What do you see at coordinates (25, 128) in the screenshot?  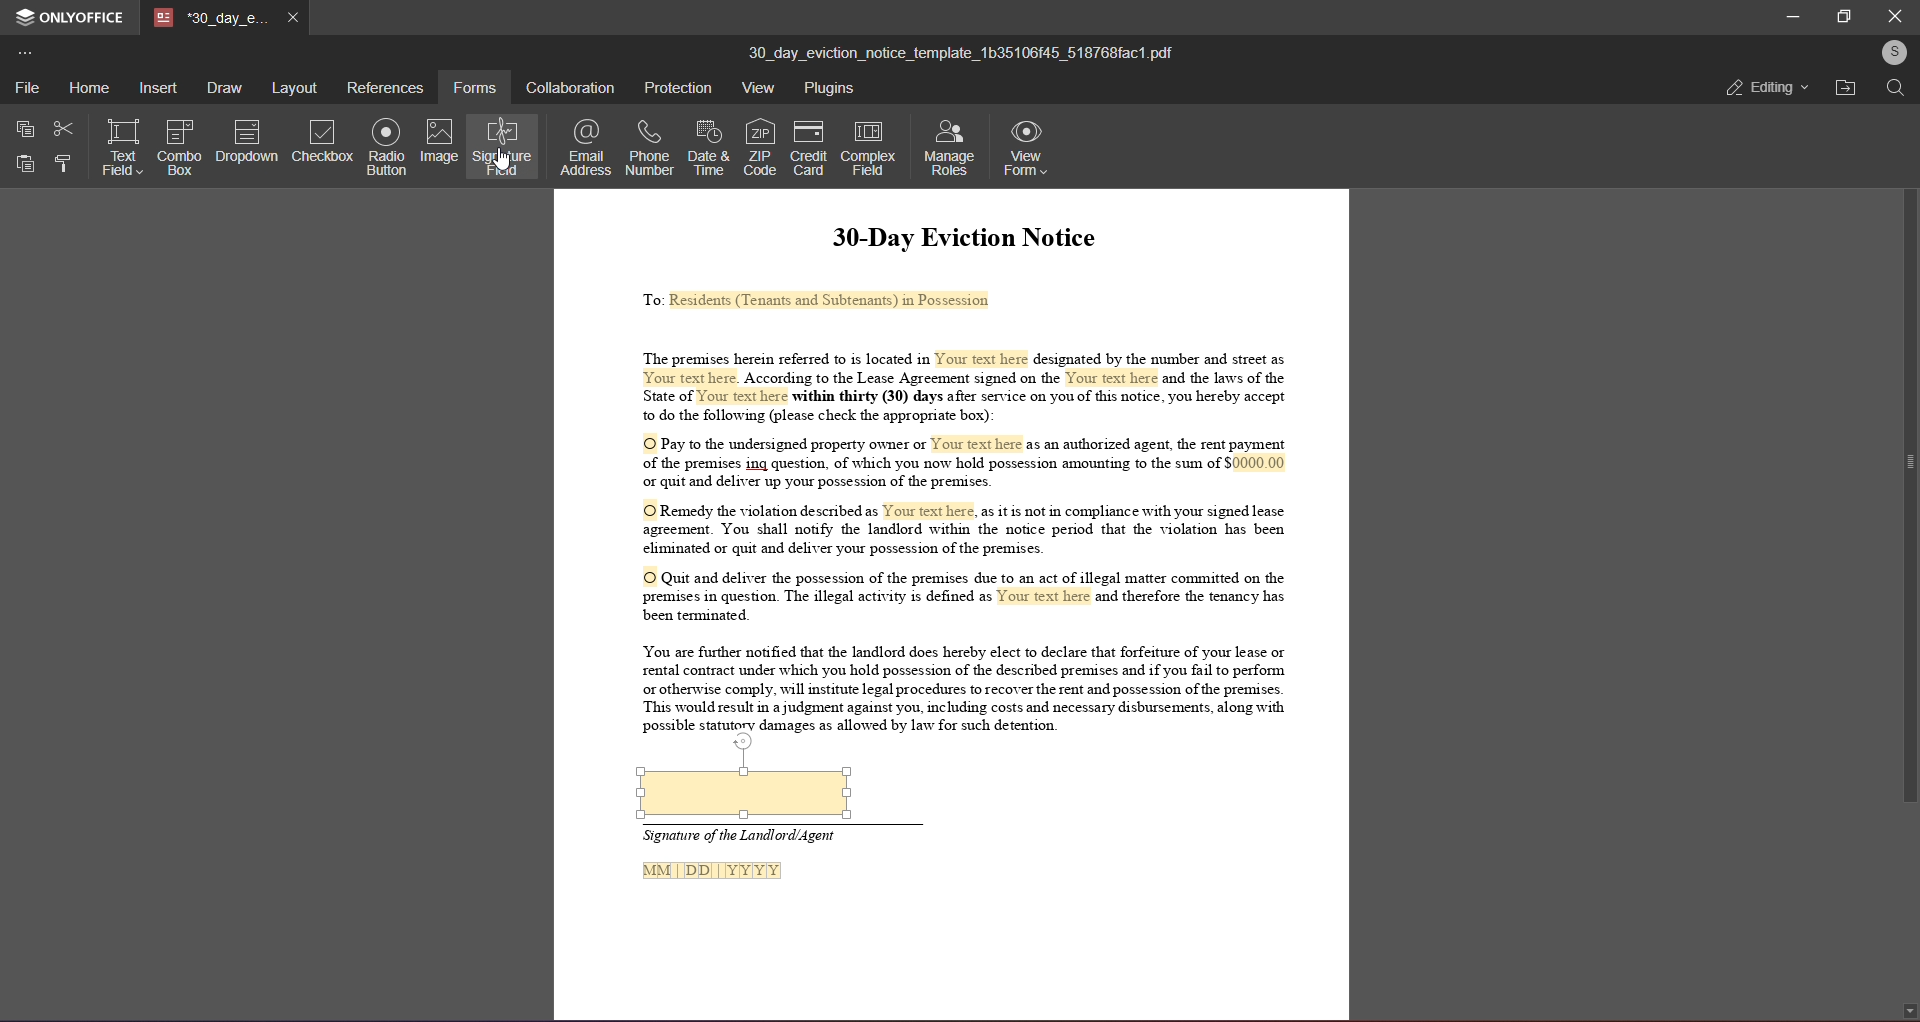 I see `copy` at bounding box center [25, 128].